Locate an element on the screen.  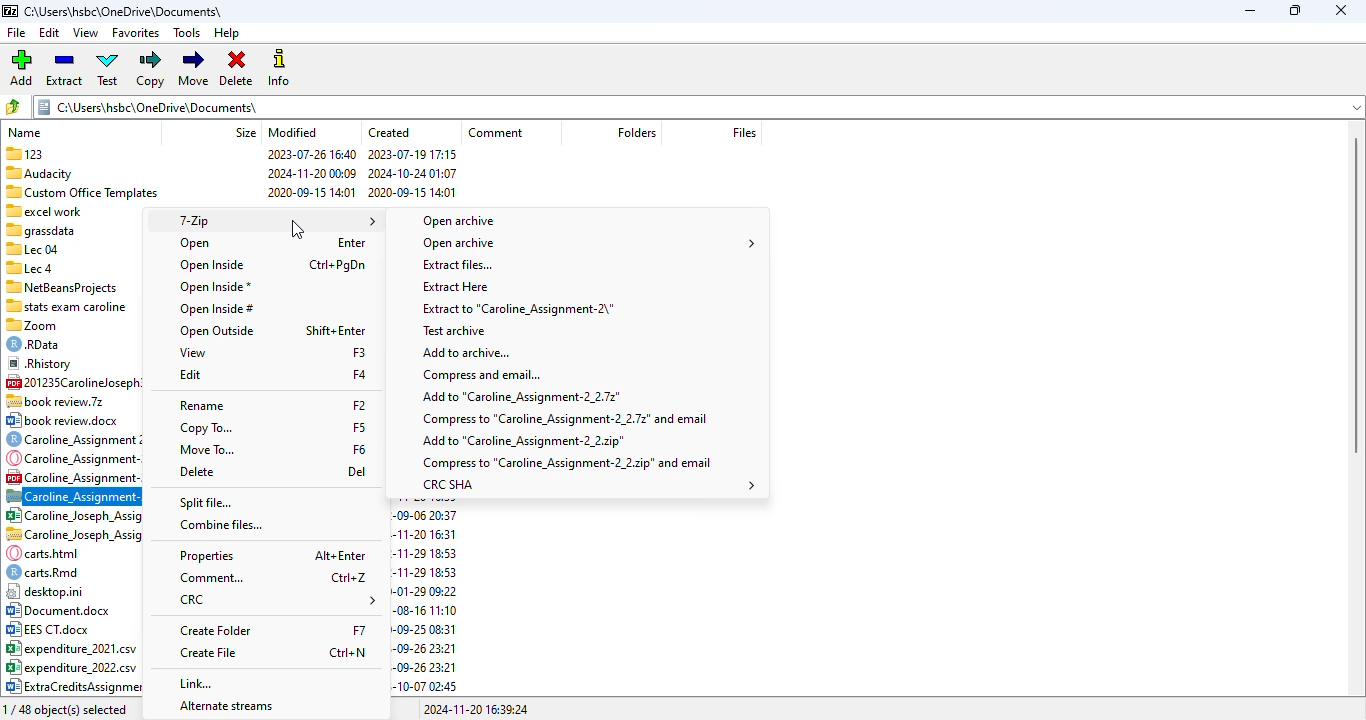
© book review.doox 12655 2020-09-24 10:44 2020-09-25 08:31 is located at coordinates (69, 420).